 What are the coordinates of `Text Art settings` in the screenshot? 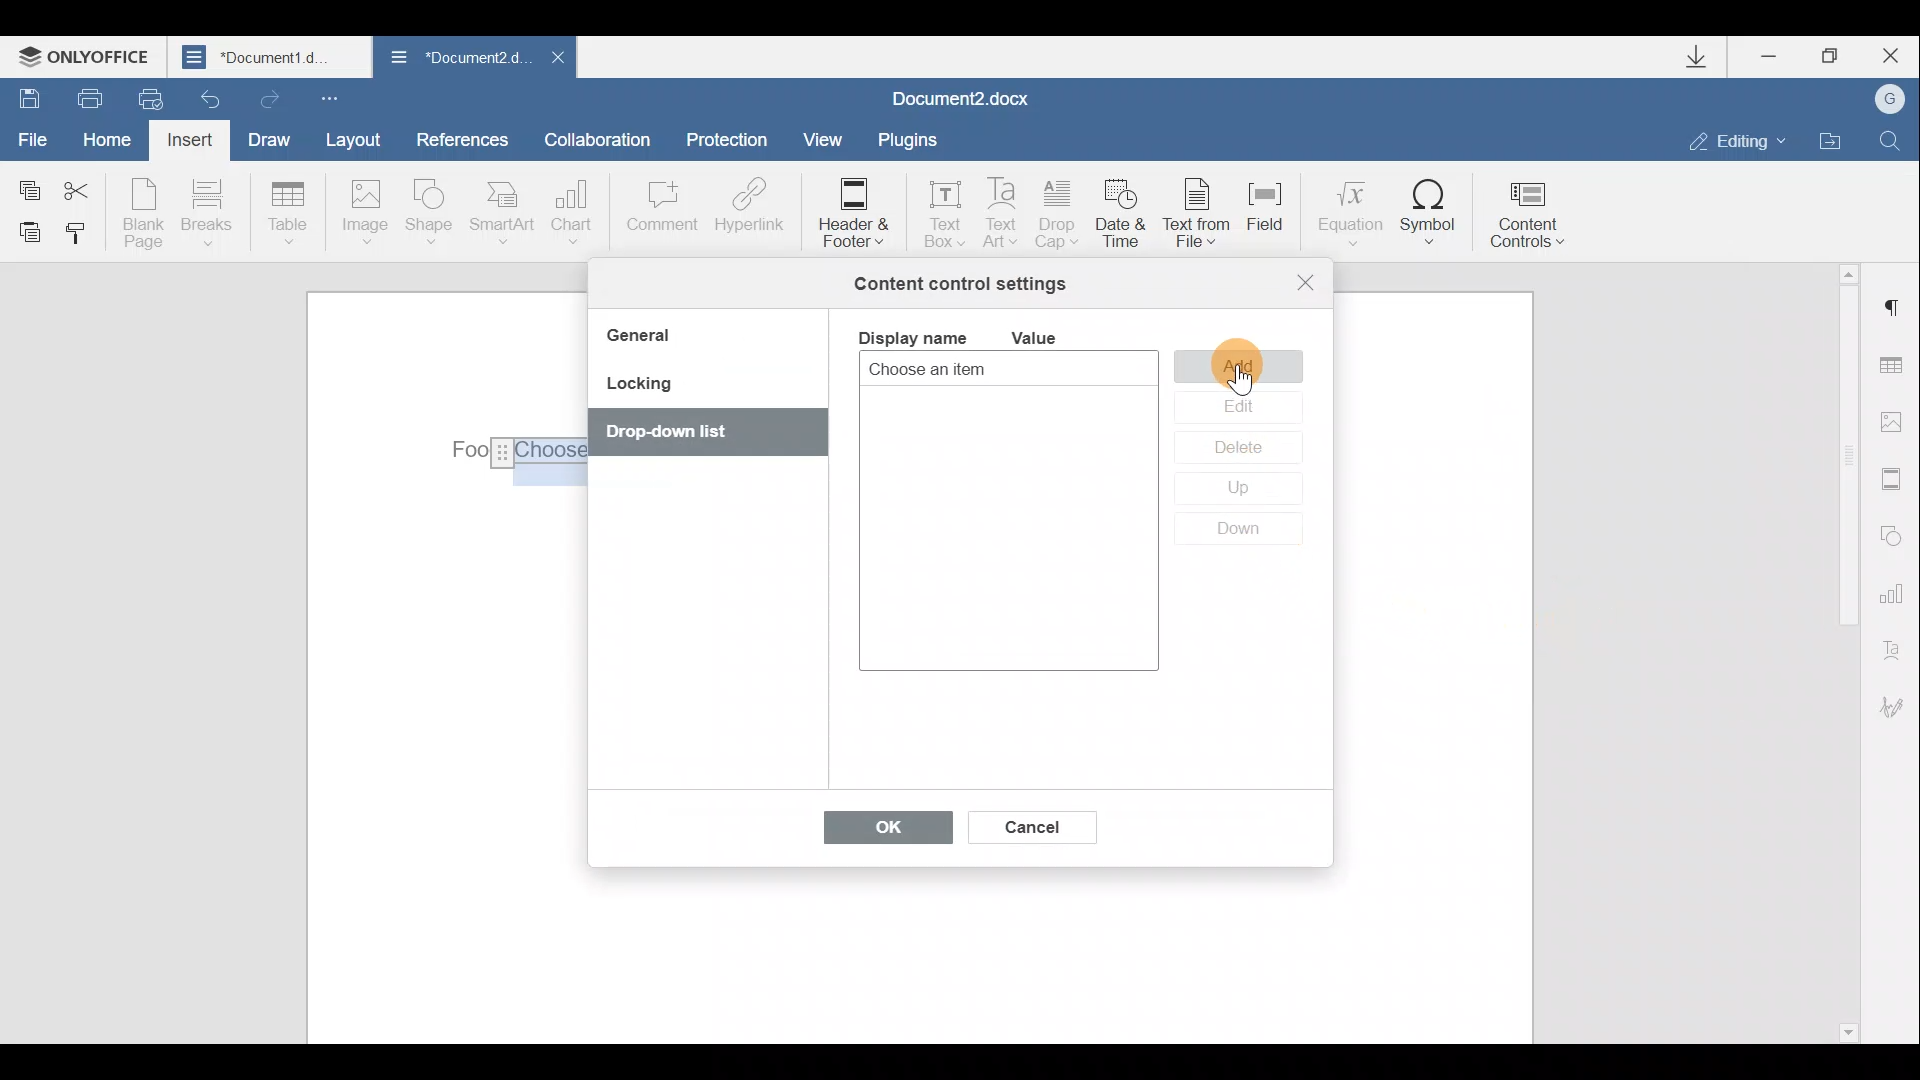 It's located at (1898, 646).